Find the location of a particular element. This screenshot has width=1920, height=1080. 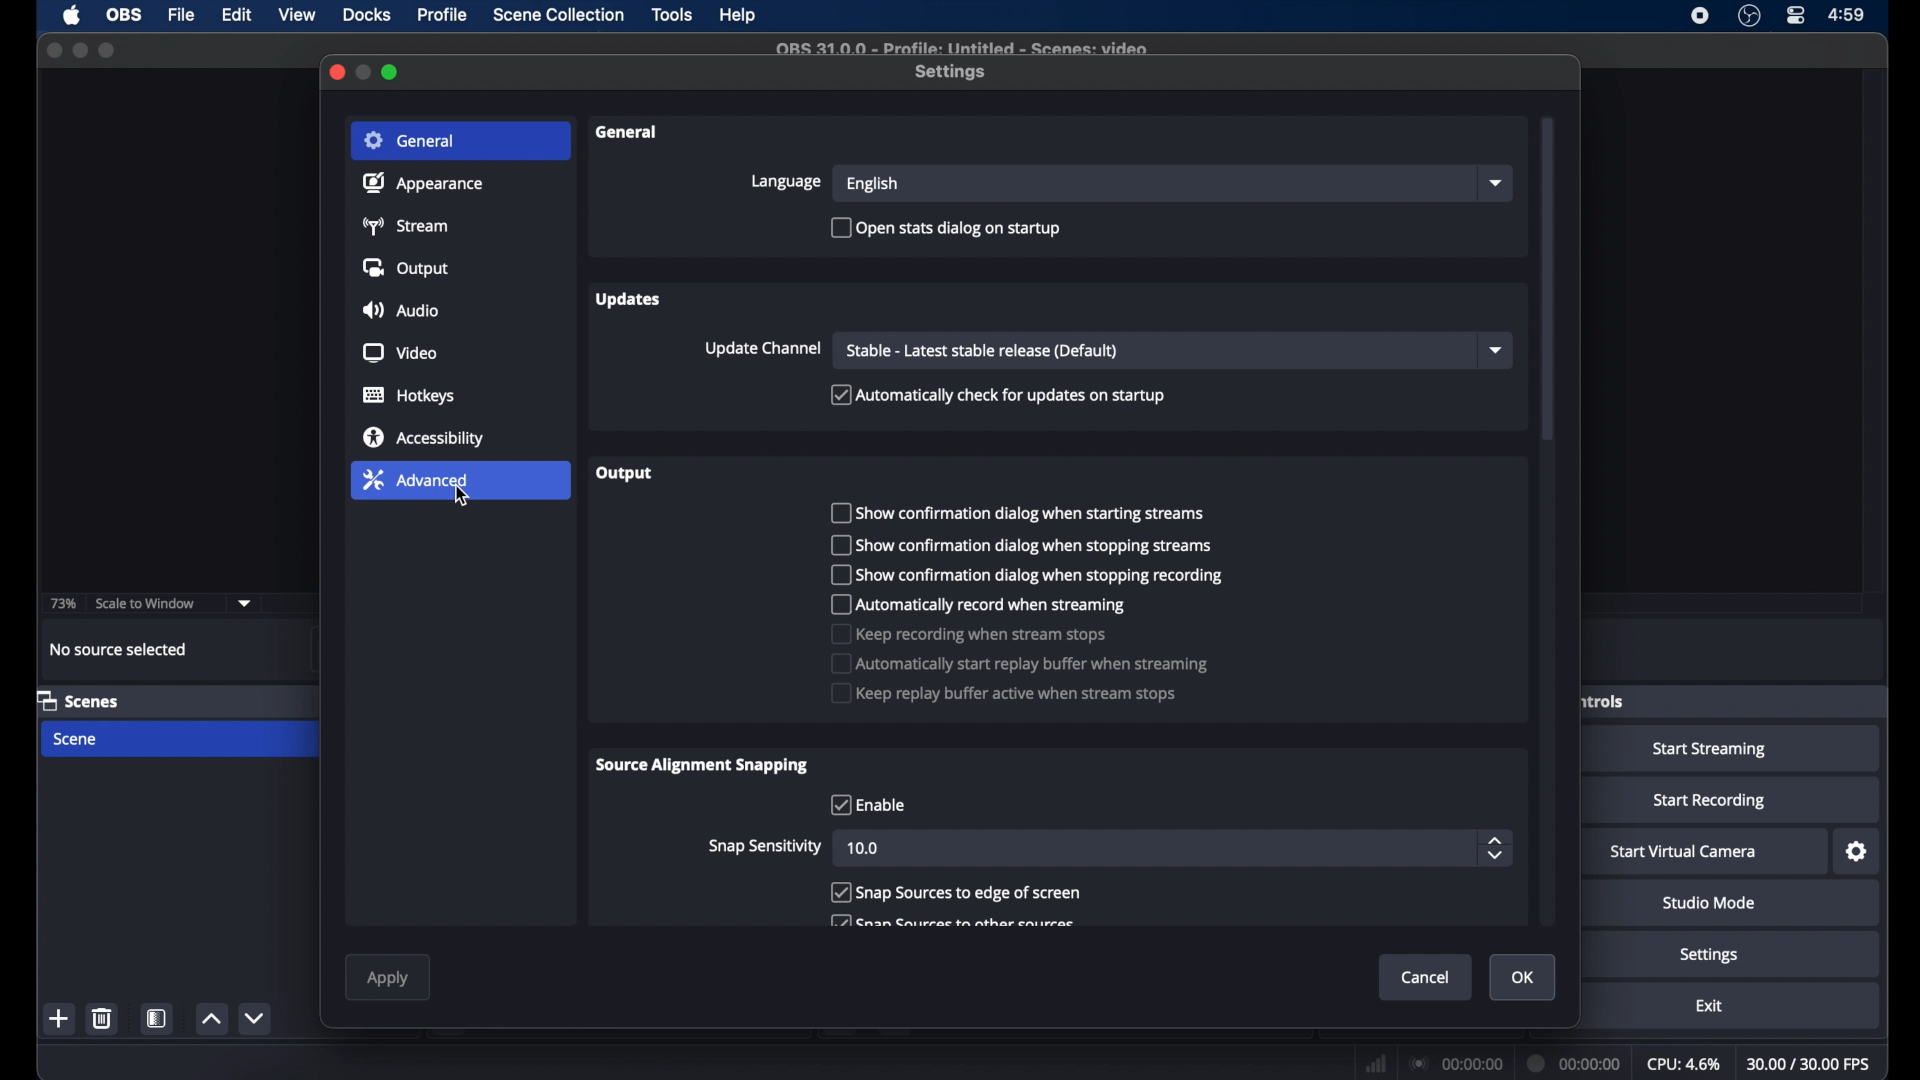

stepper buttons is located at coordinates (1495, 850).